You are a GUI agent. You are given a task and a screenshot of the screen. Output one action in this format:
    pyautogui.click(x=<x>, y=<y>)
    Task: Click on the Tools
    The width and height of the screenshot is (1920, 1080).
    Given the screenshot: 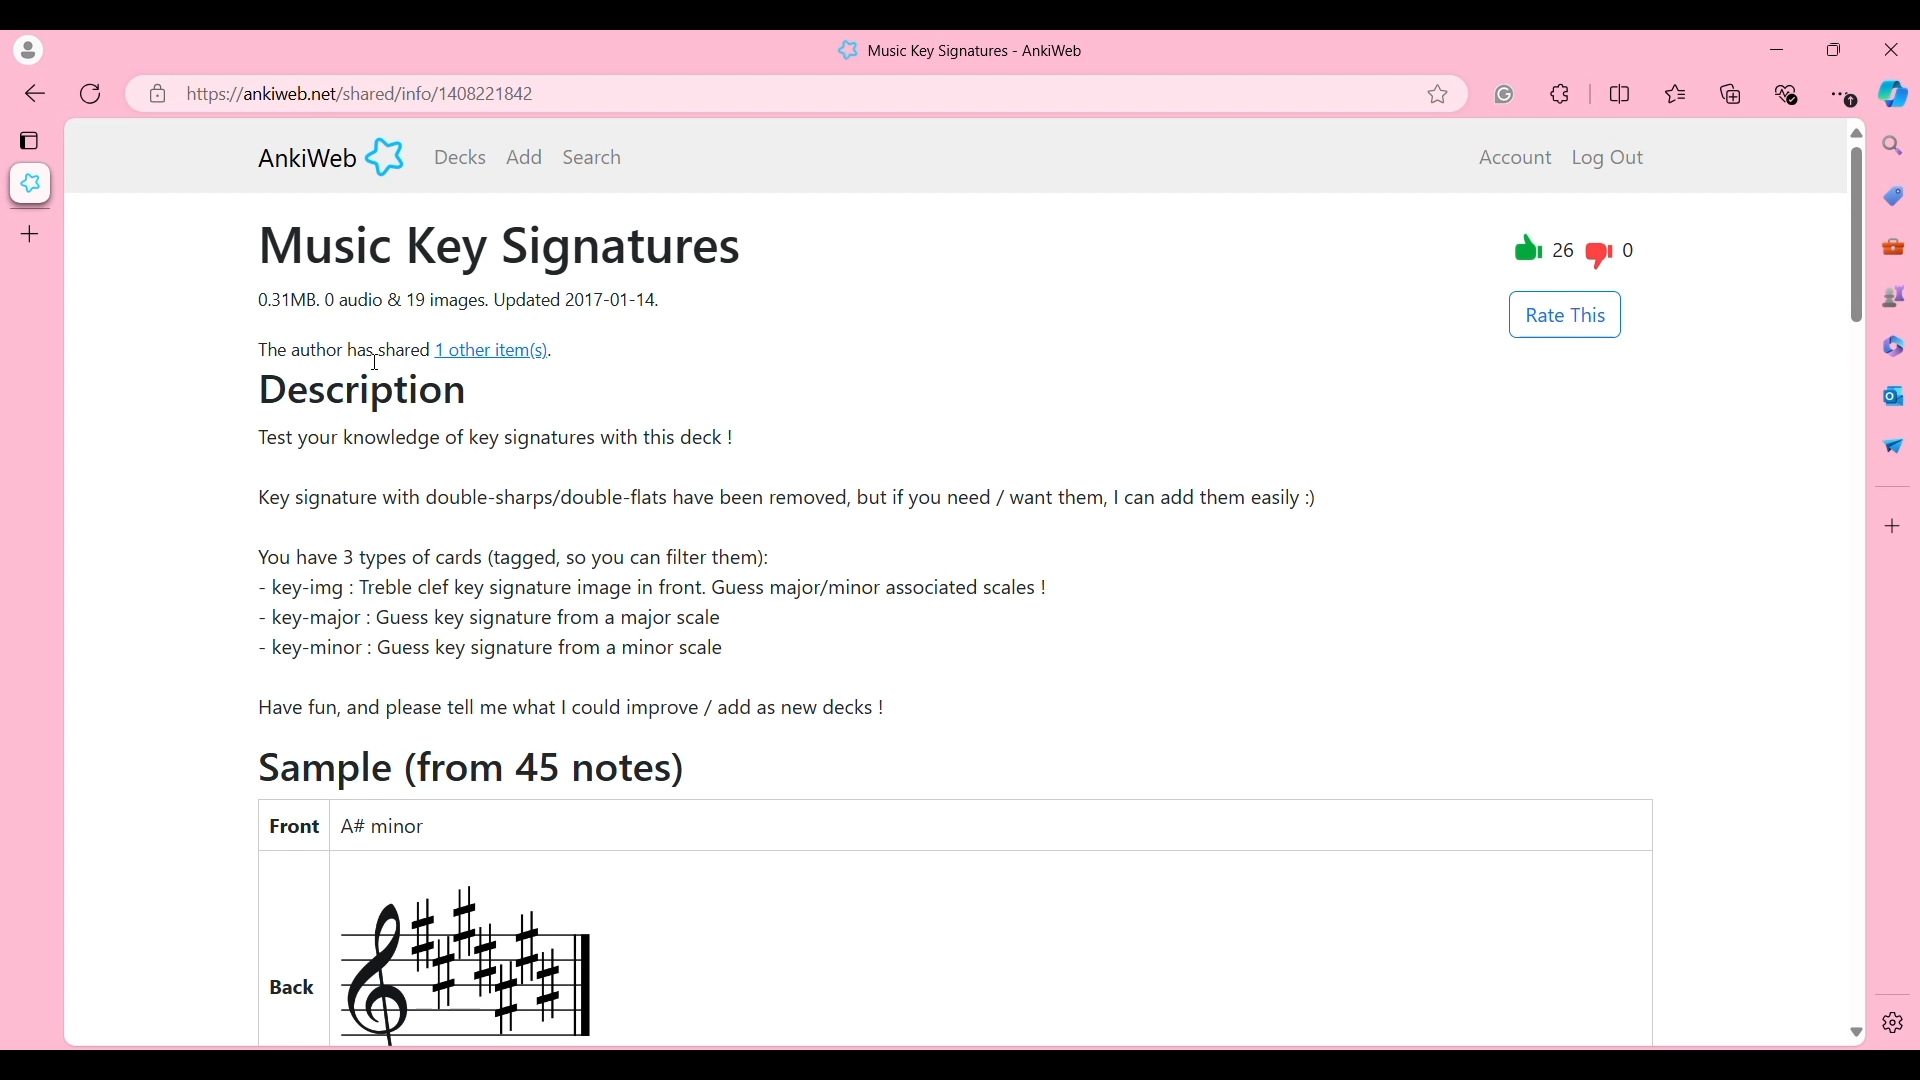 What is the action you would take?
    pyautogui.click(x=1898, y=248)
    